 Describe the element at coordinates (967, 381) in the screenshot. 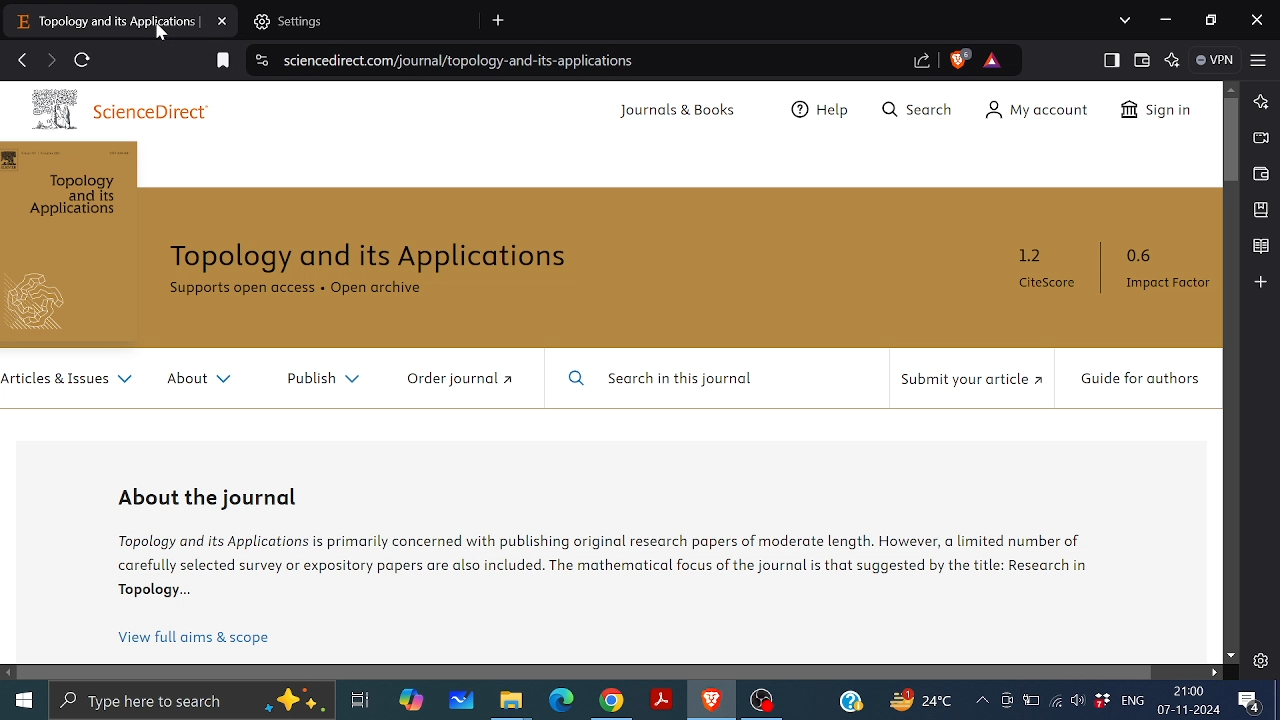

I see `Submit your article ` at that location.